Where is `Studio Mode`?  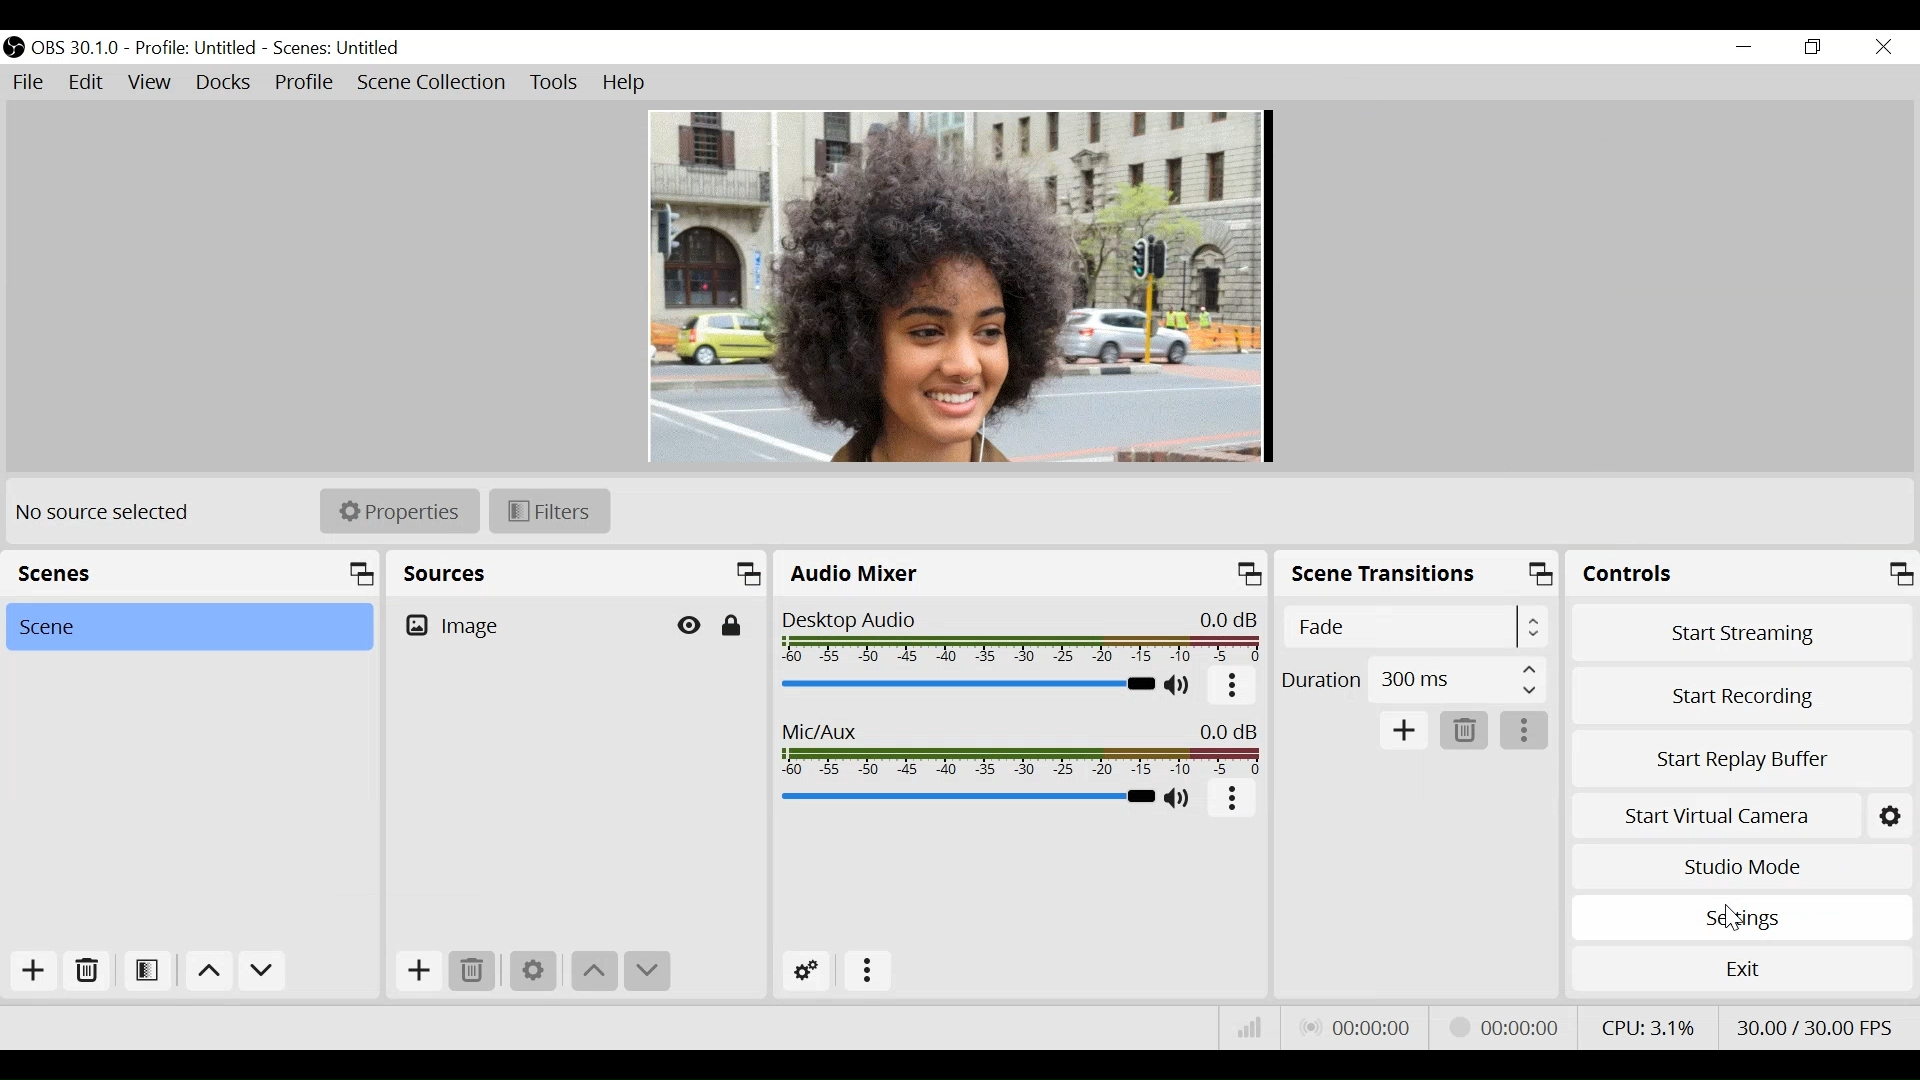
Studio Mode is located at coordinates (1739, 868).